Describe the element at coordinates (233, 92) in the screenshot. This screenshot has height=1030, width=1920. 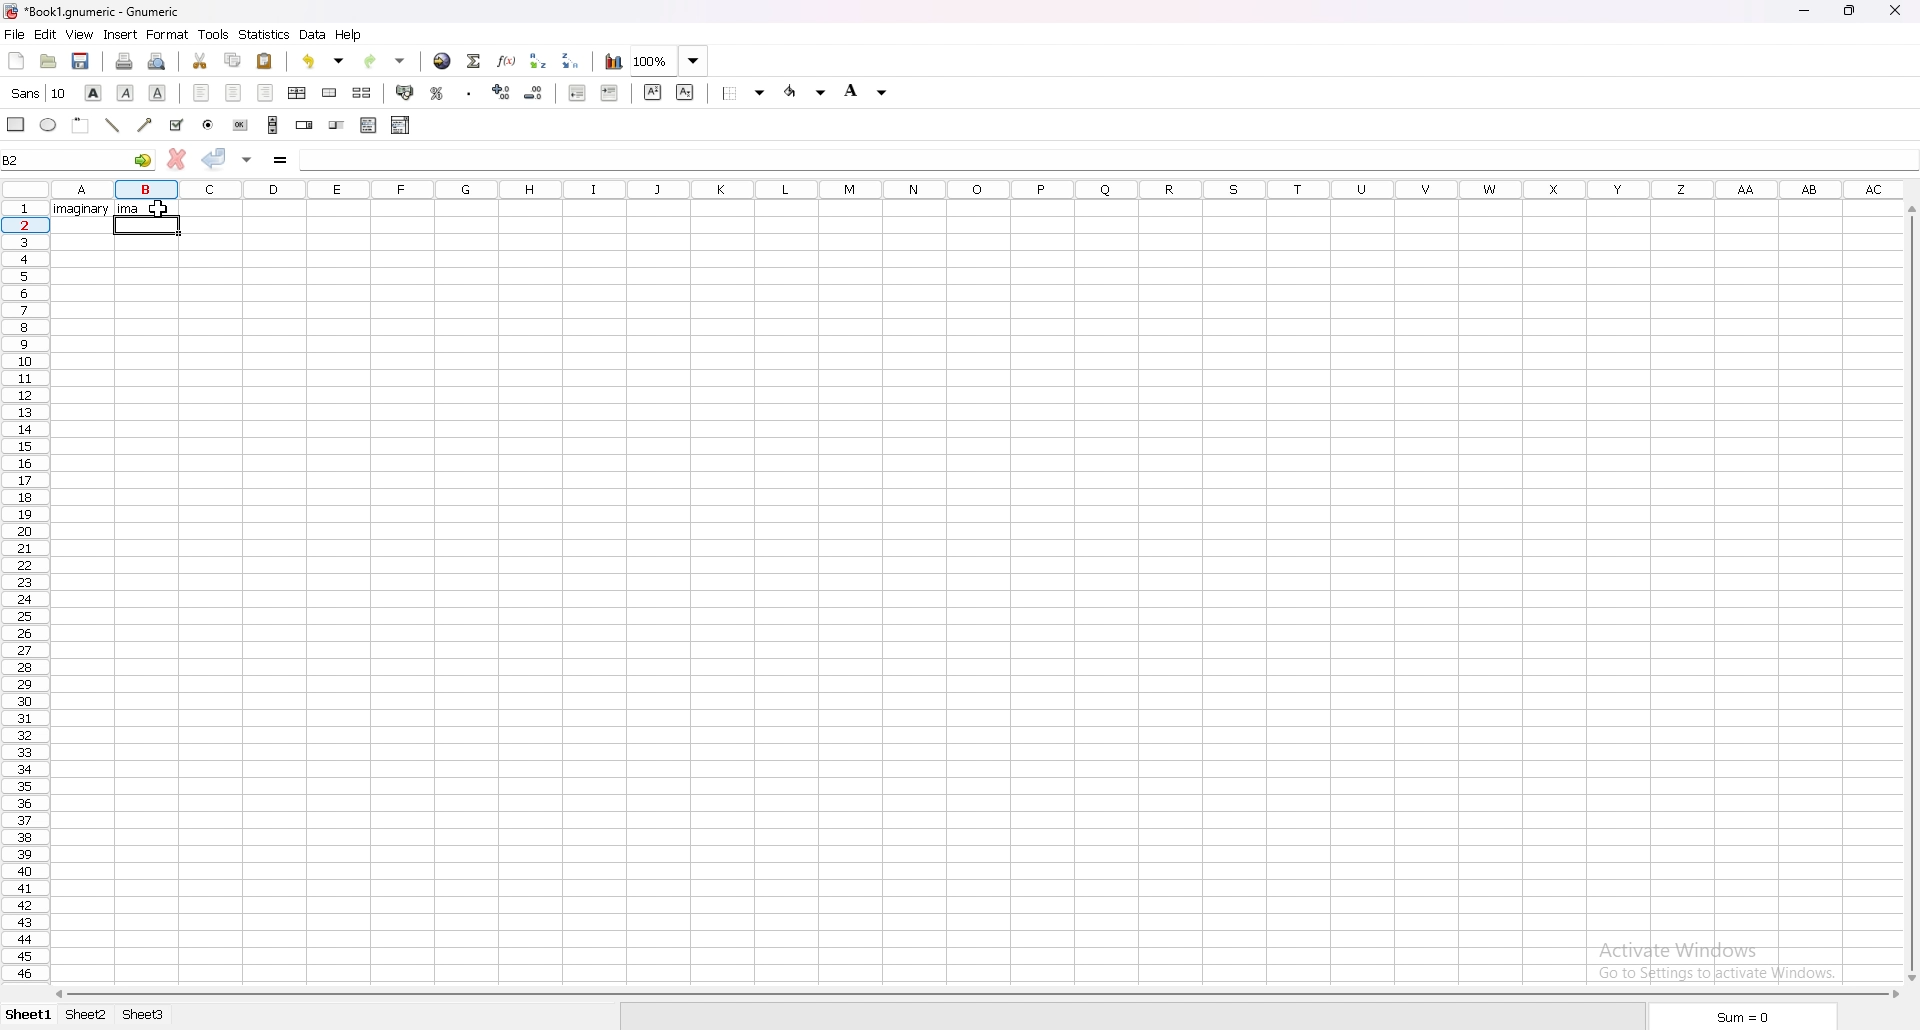
I see `centre` at that location.